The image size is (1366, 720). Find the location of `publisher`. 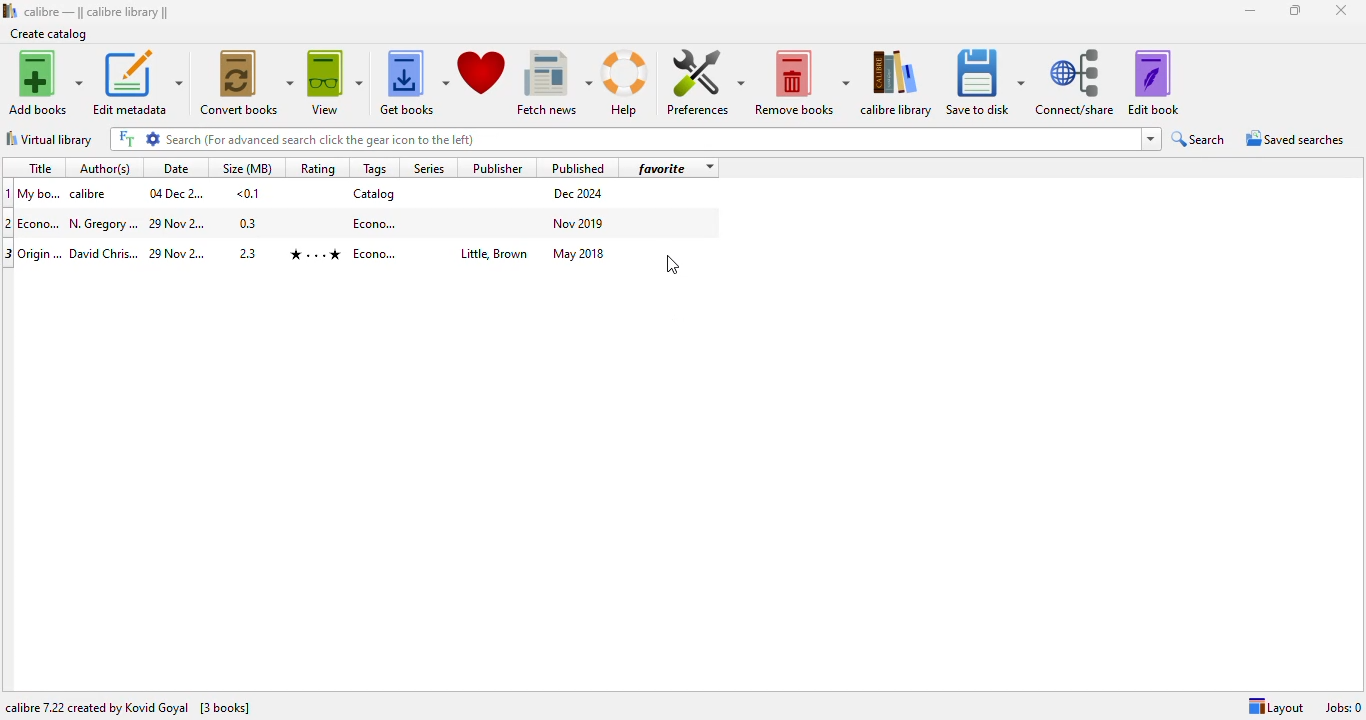

publisher is located at coordinates (492, 255).